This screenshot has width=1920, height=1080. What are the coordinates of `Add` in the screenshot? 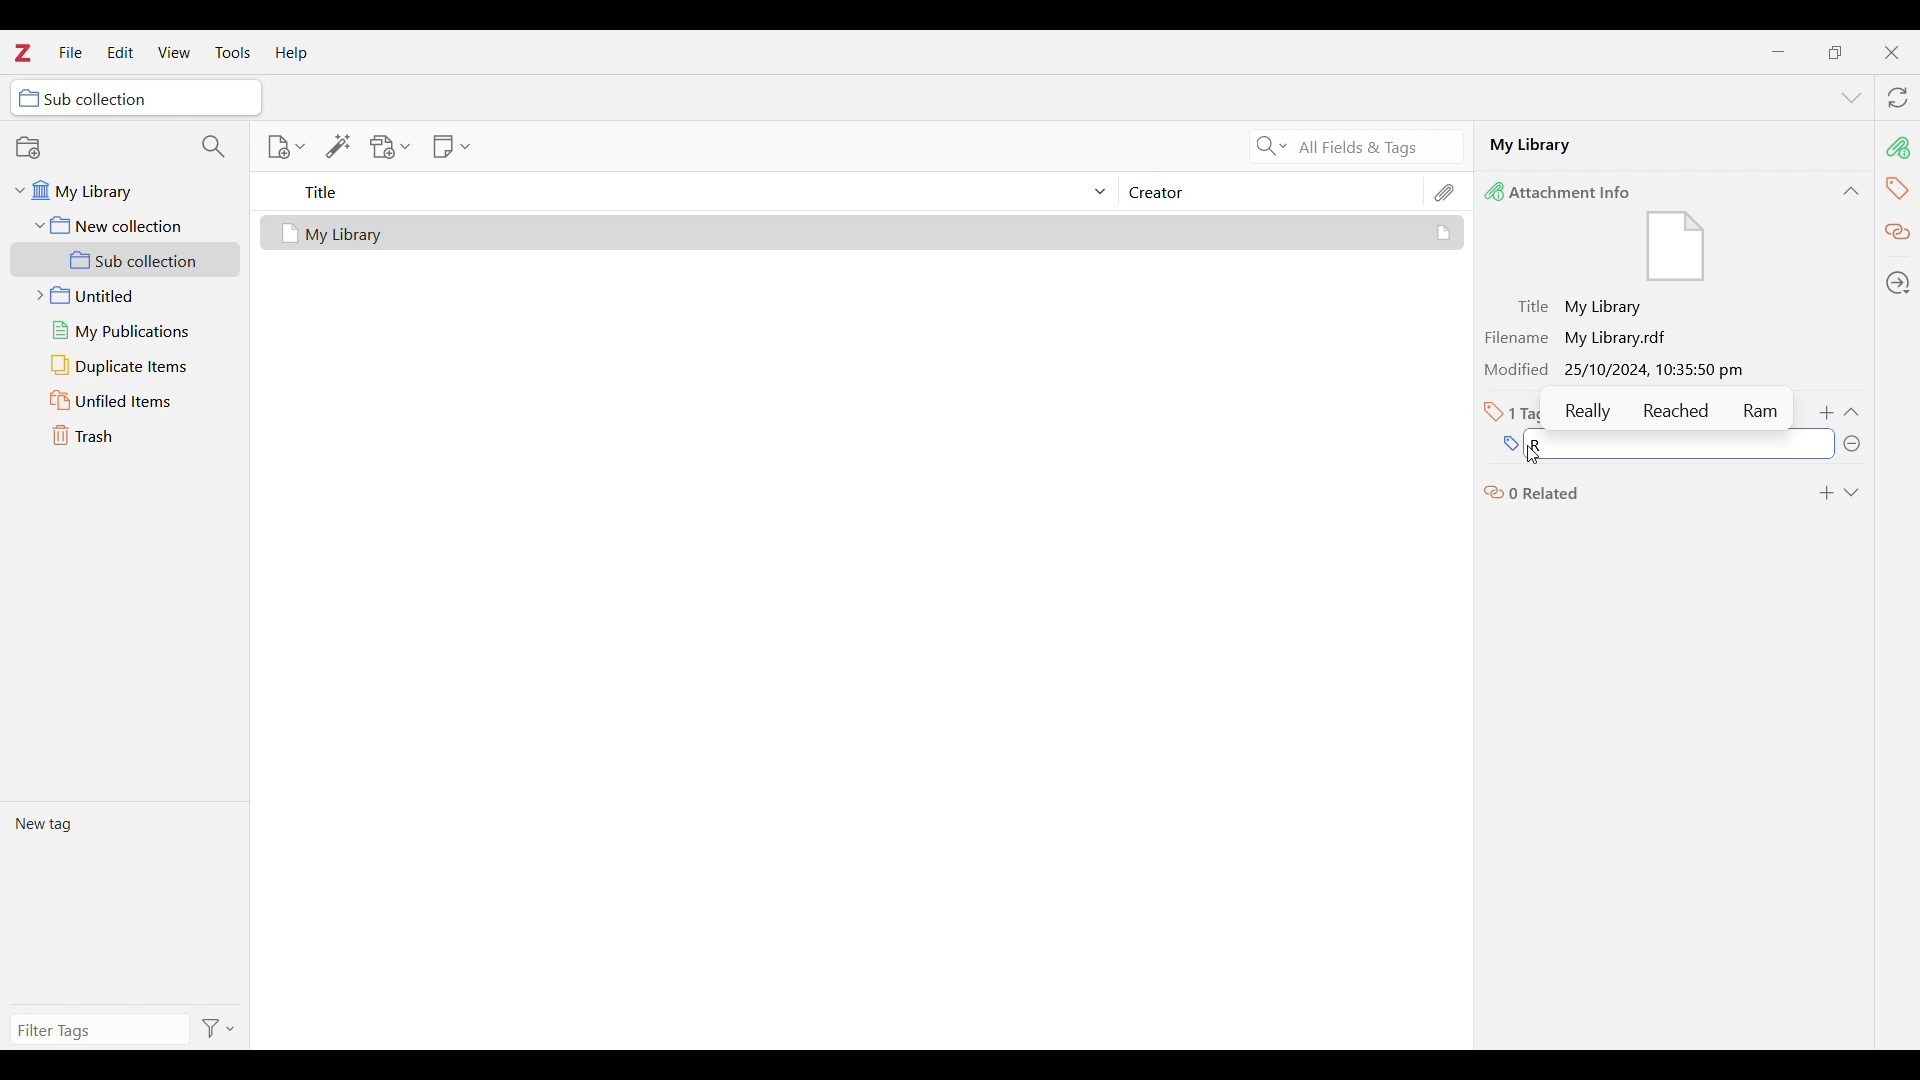 It's located at (1828, 413).